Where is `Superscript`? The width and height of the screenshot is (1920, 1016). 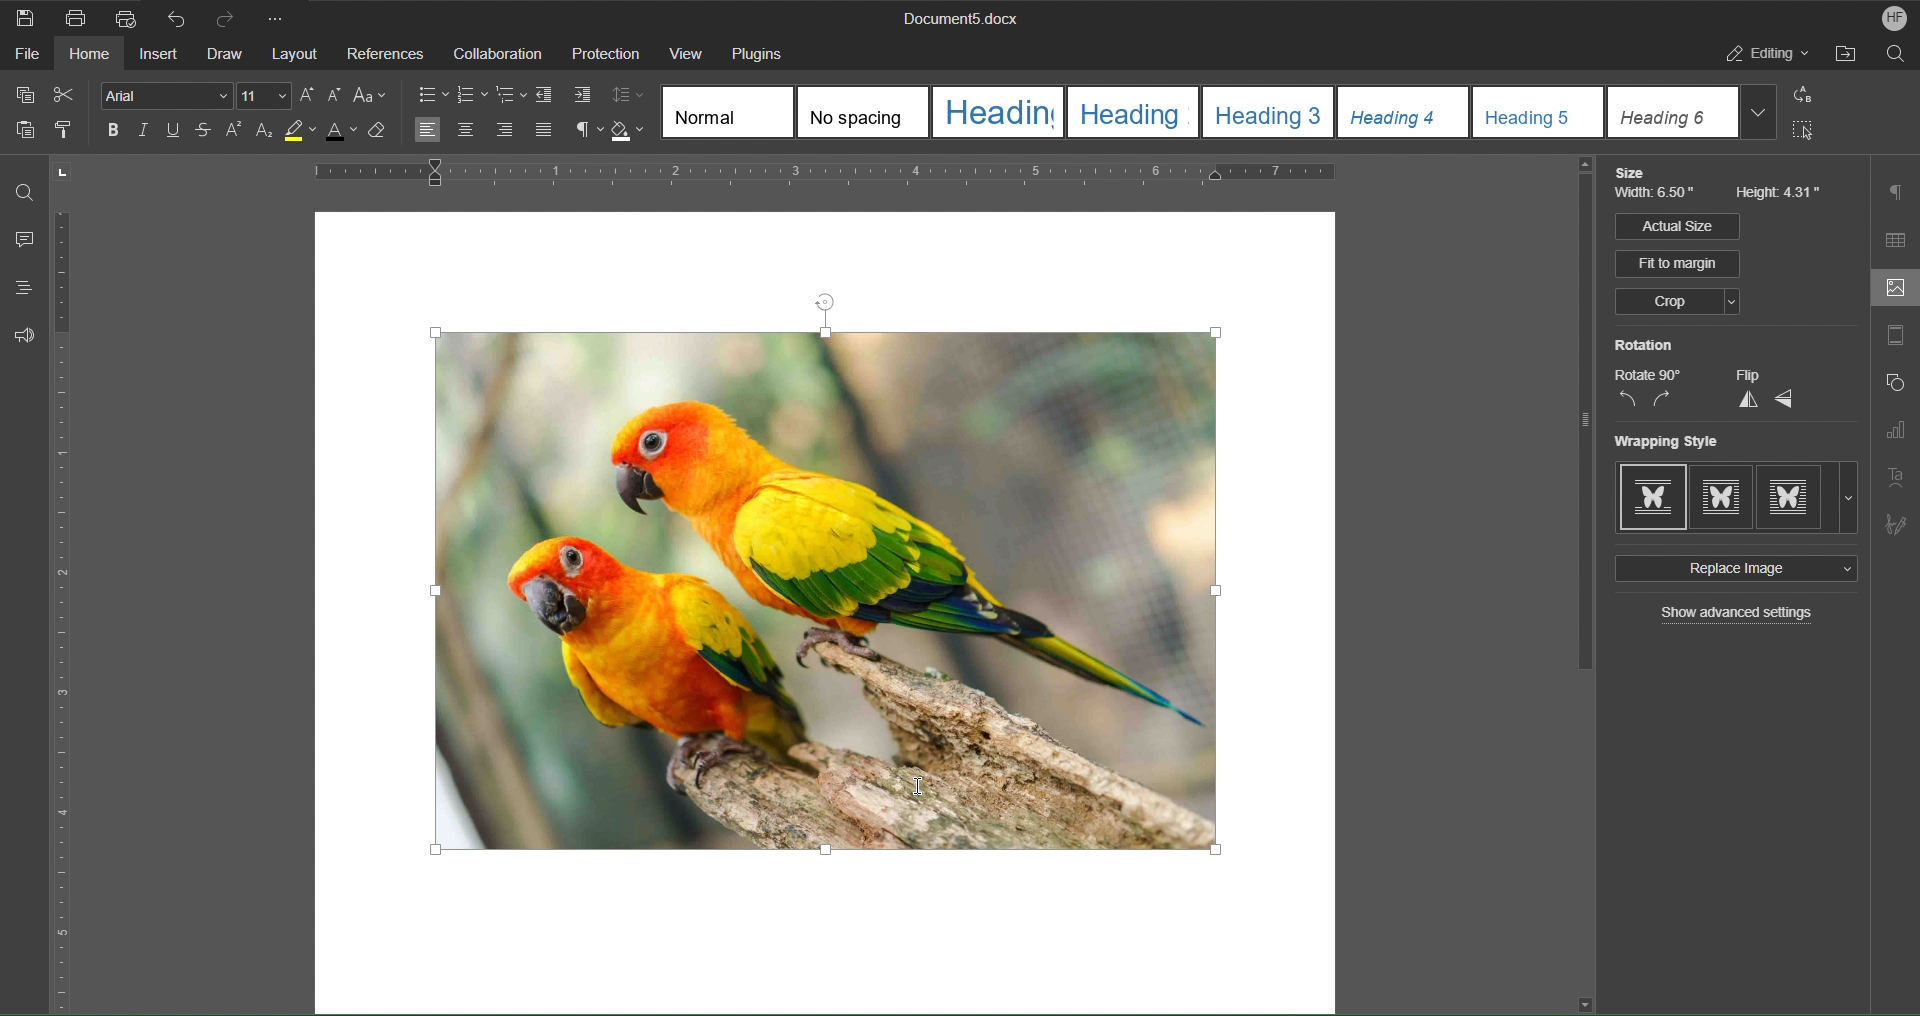
Superscript is located at coordinates (234, 133).